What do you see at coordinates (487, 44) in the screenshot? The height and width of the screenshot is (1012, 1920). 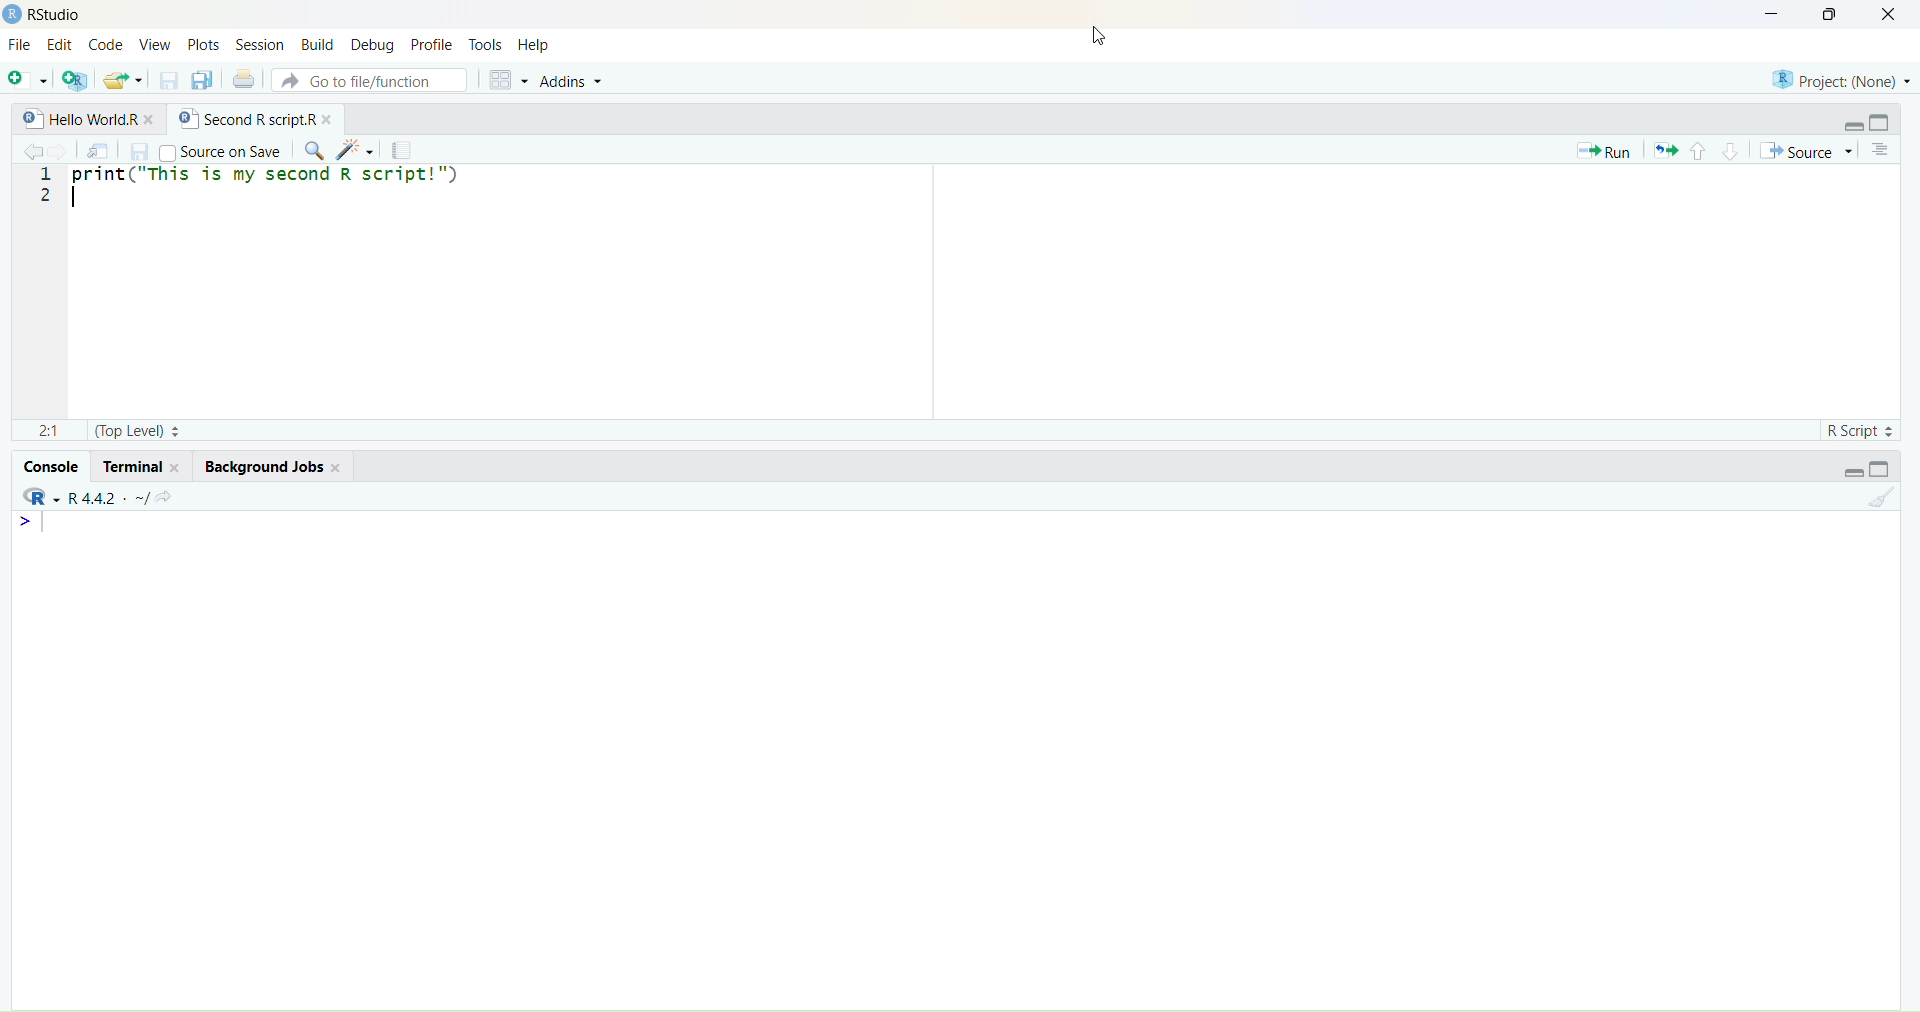 I see `Tools` at bounding box center [487, 44].